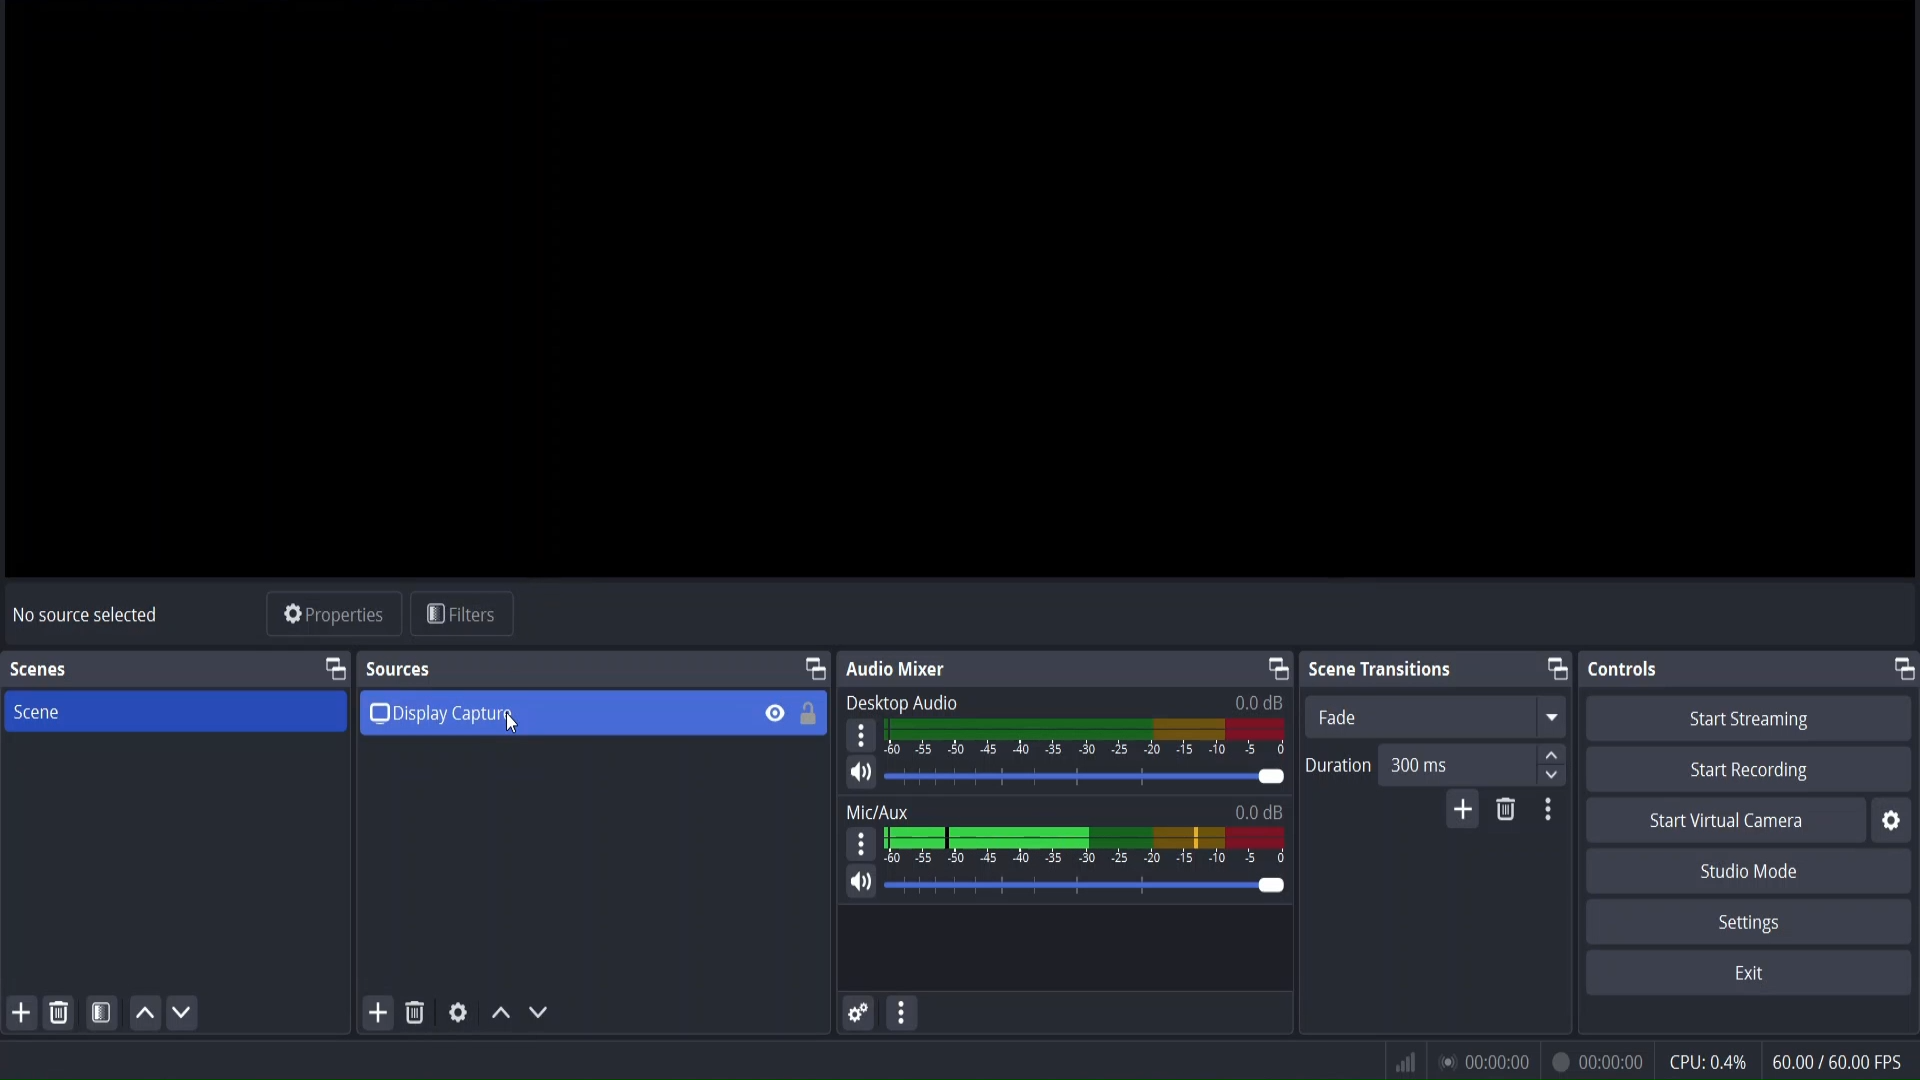  Describe the element at coordinates (22, 1014) in the screenshot. I see `add scene` at that location.